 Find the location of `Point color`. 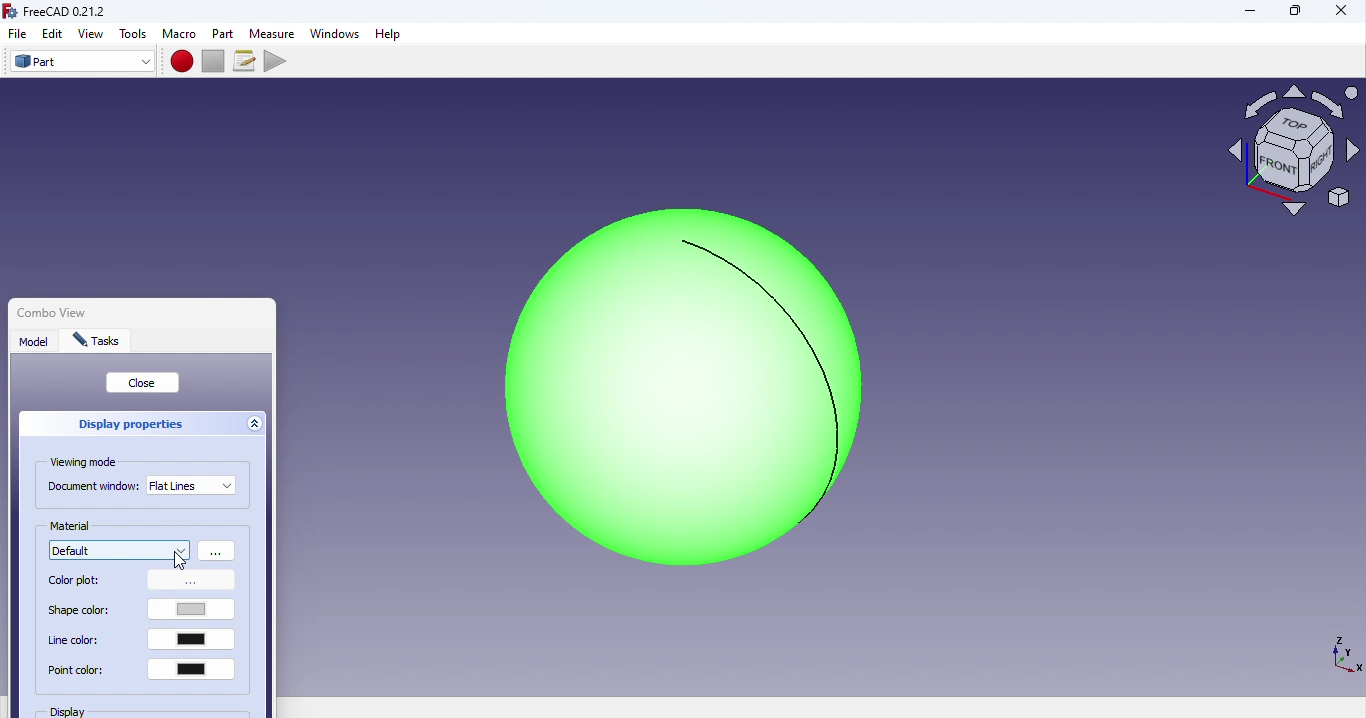

Point color is located at coordinates (143, 676).